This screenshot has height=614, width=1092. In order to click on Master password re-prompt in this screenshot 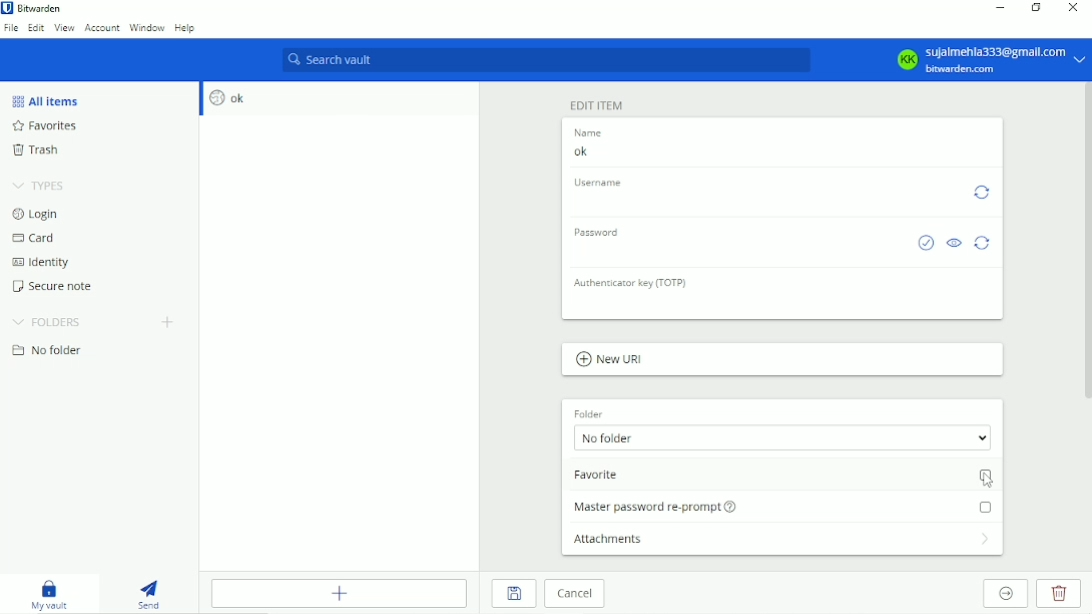, I will do `click(783, 505)`.